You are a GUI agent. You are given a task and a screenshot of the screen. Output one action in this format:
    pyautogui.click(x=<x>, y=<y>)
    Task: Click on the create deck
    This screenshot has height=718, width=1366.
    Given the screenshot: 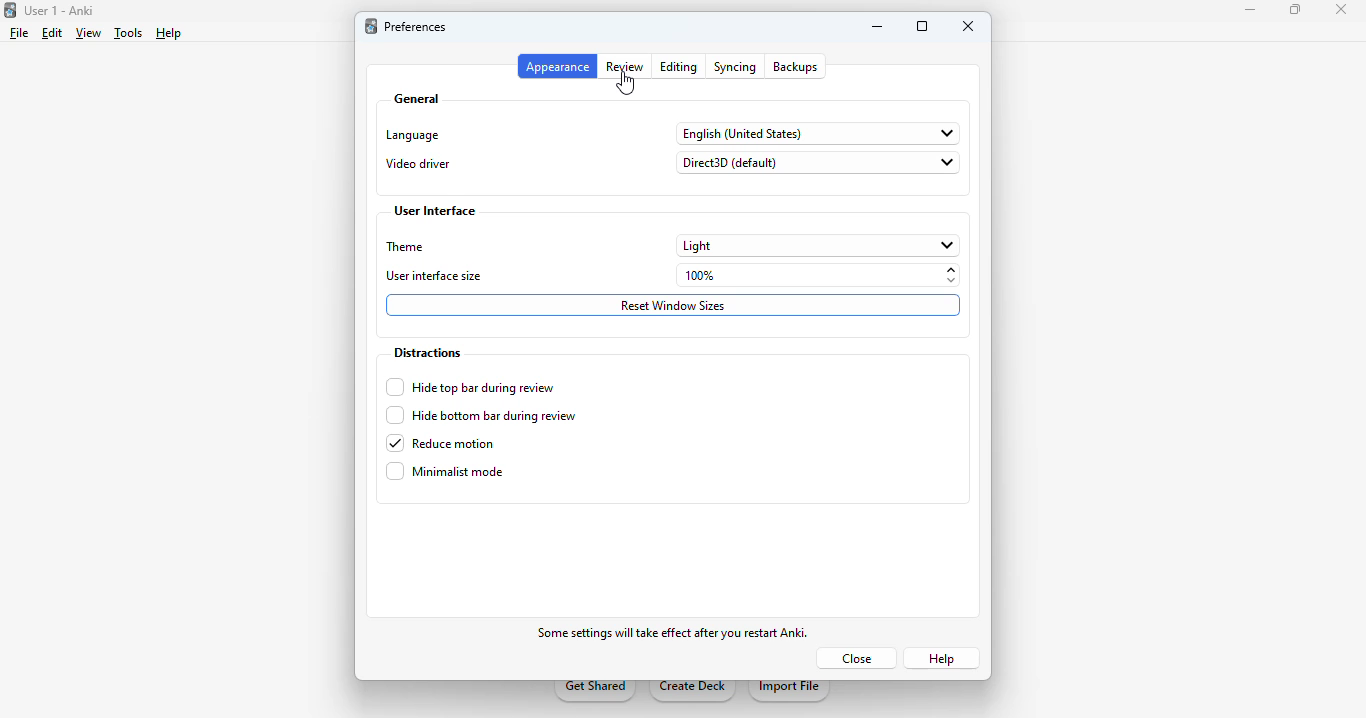 What is the action you would take?
    pyautogui.click(x=693, y=691)
    